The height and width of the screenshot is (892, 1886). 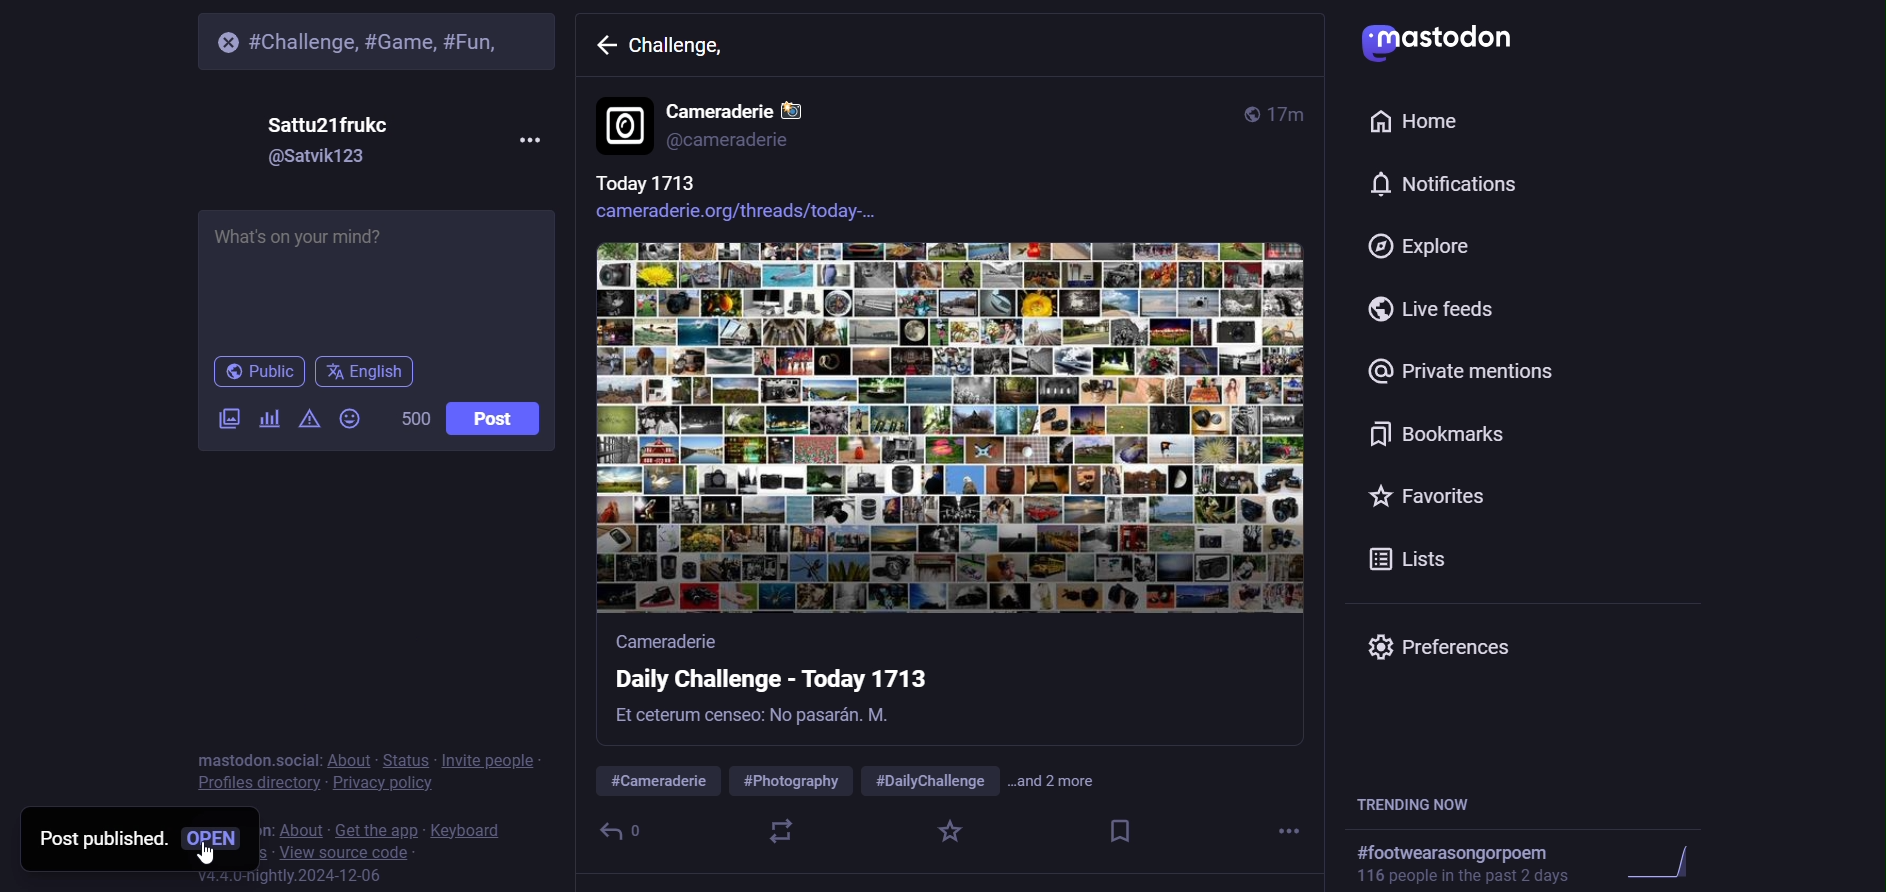 I want to click on public, so click(x=1246, y=111).